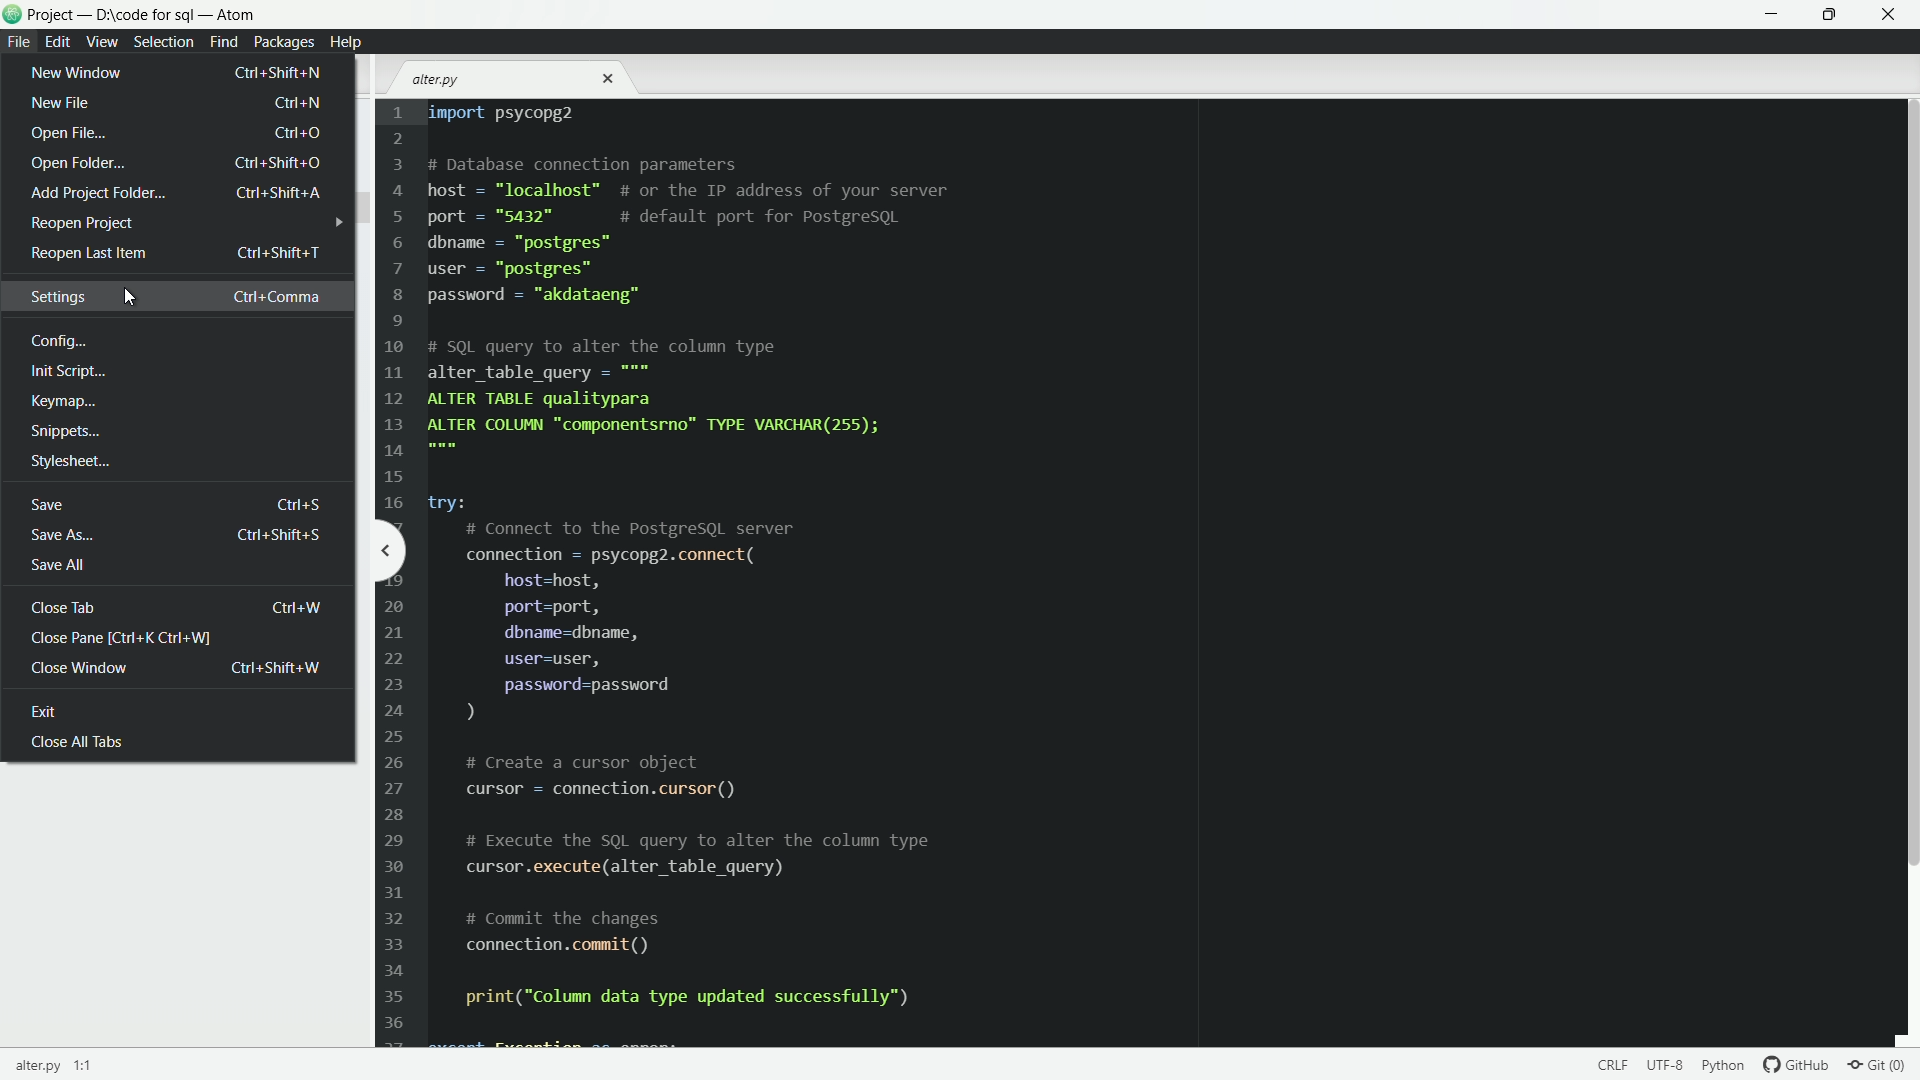 This screenshot has height=1080, width=1920. What do you see at coordinates (394, 575) in the screenshot?
I see `line number` at bounding box center [394, 575].